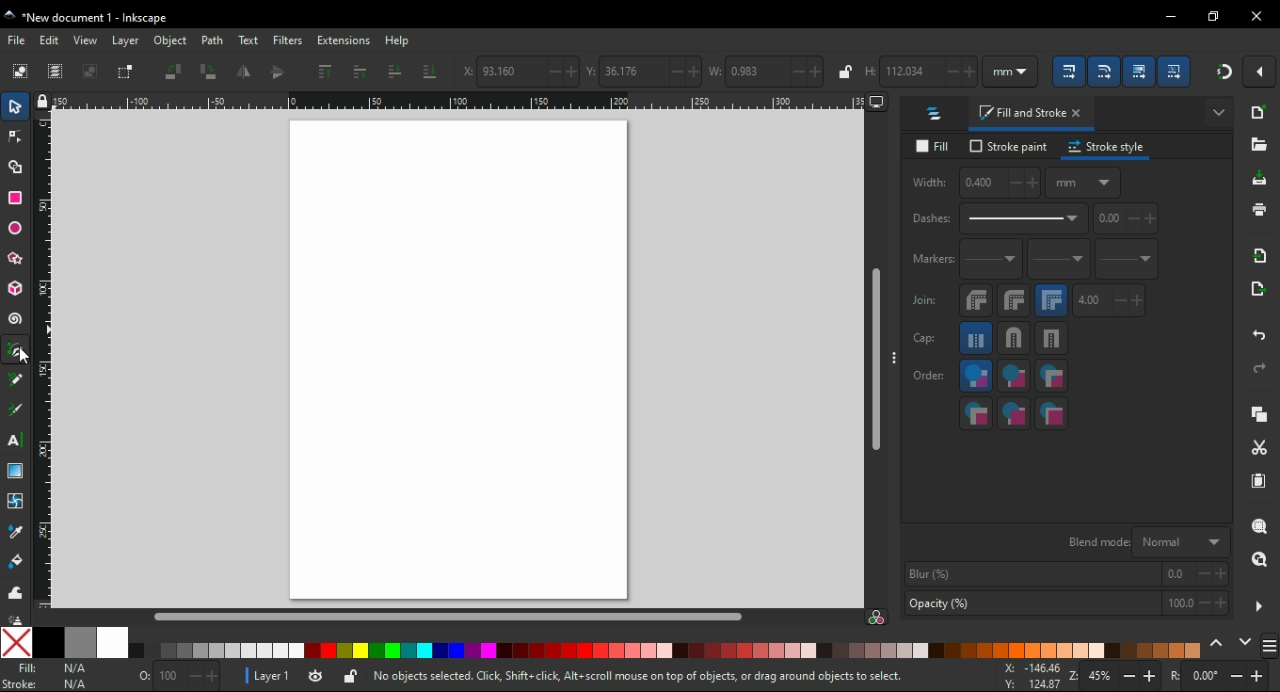 The height and width of the screenshot is (692, 1280). I want to click on gradient, so click(15, 471).